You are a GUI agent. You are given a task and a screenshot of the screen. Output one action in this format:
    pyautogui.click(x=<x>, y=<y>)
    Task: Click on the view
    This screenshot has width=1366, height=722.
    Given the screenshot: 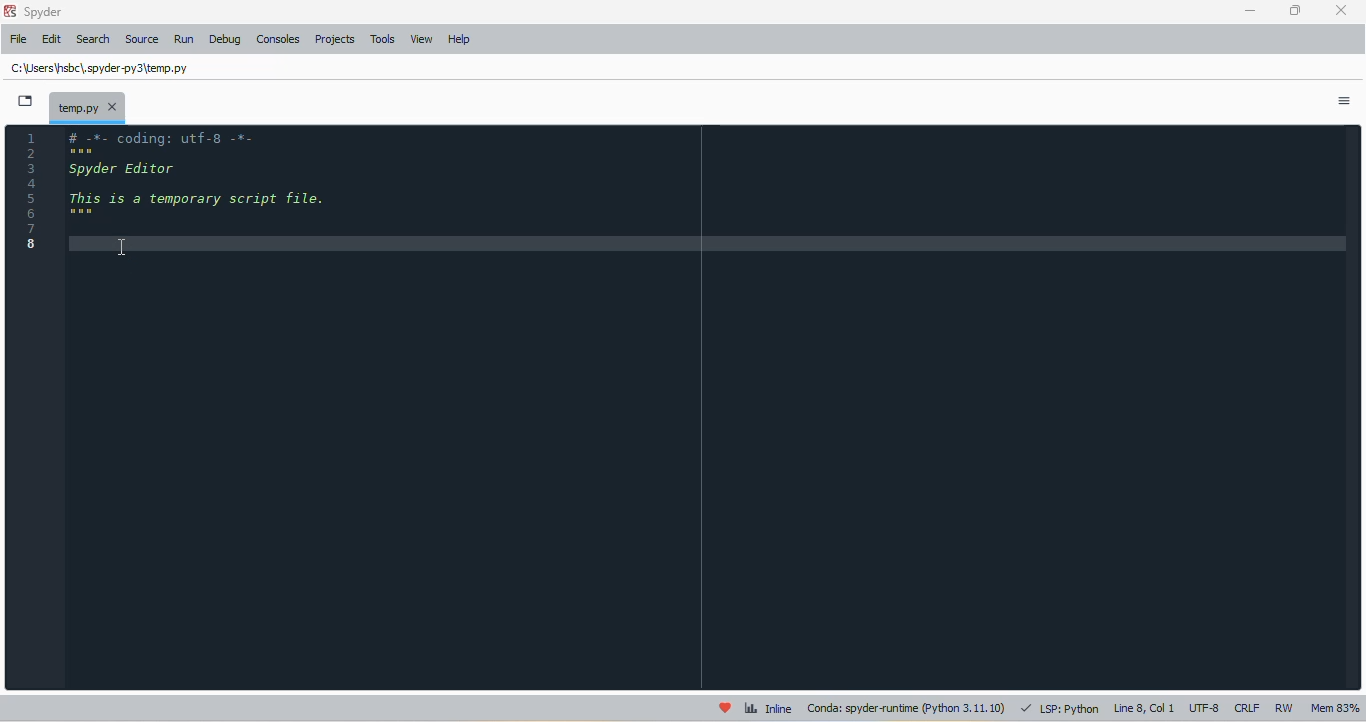 What is the action you would take?
    pyautogui.click(x=421, y=39)
    